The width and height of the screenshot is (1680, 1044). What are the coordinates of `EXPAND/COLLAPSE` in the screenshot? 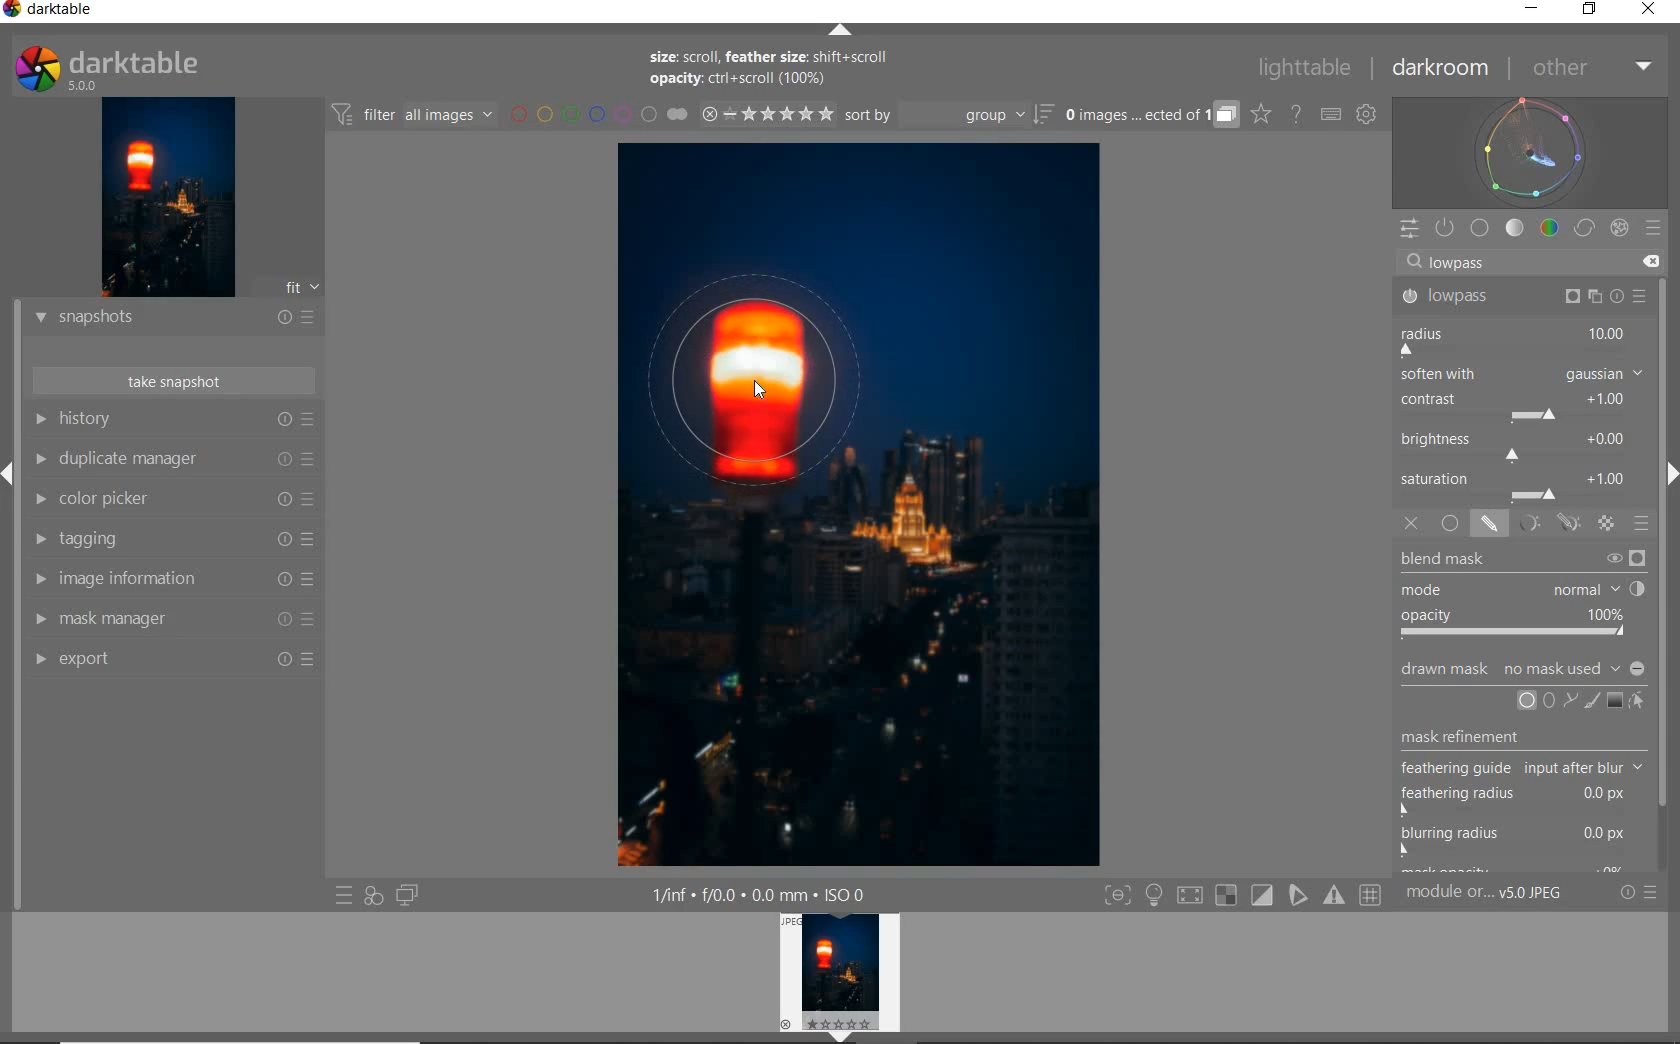 It's located at (10, 470).